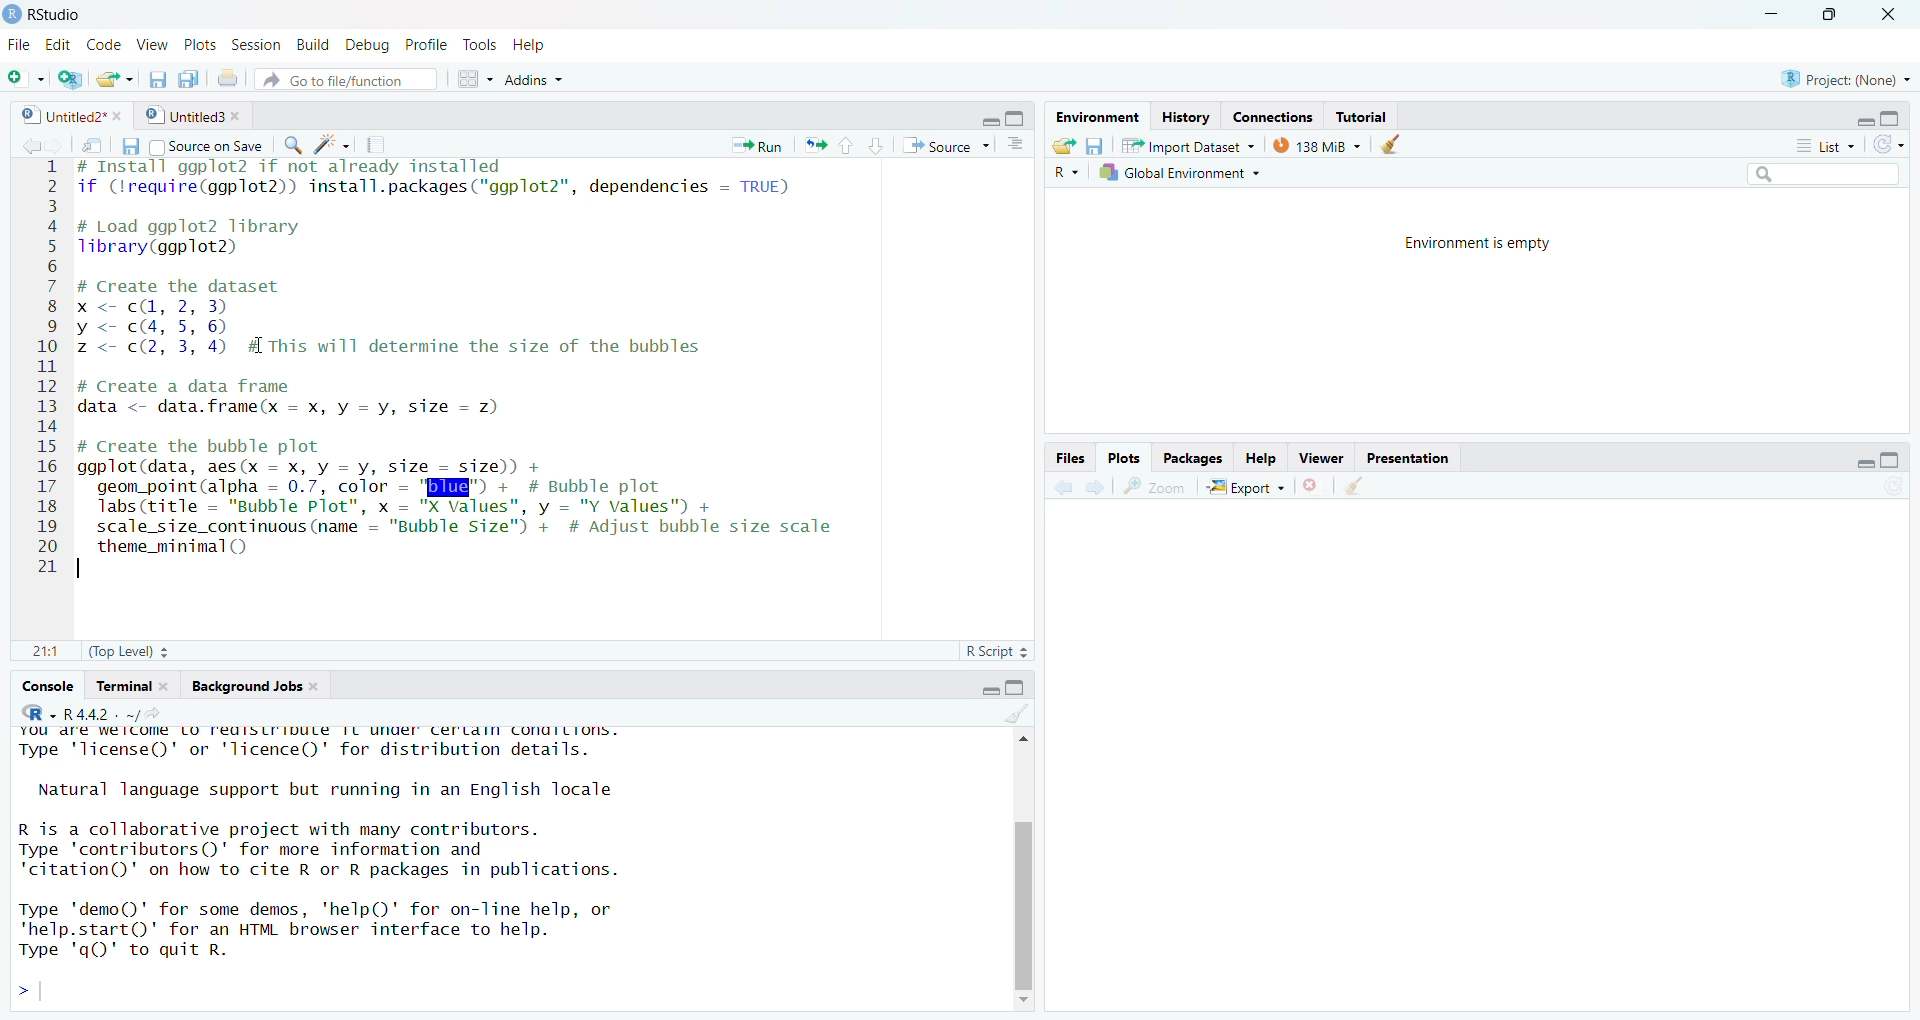 This screenshot has width=1920, height=1020. I want to click on clear viewer, so click(1354, 485).